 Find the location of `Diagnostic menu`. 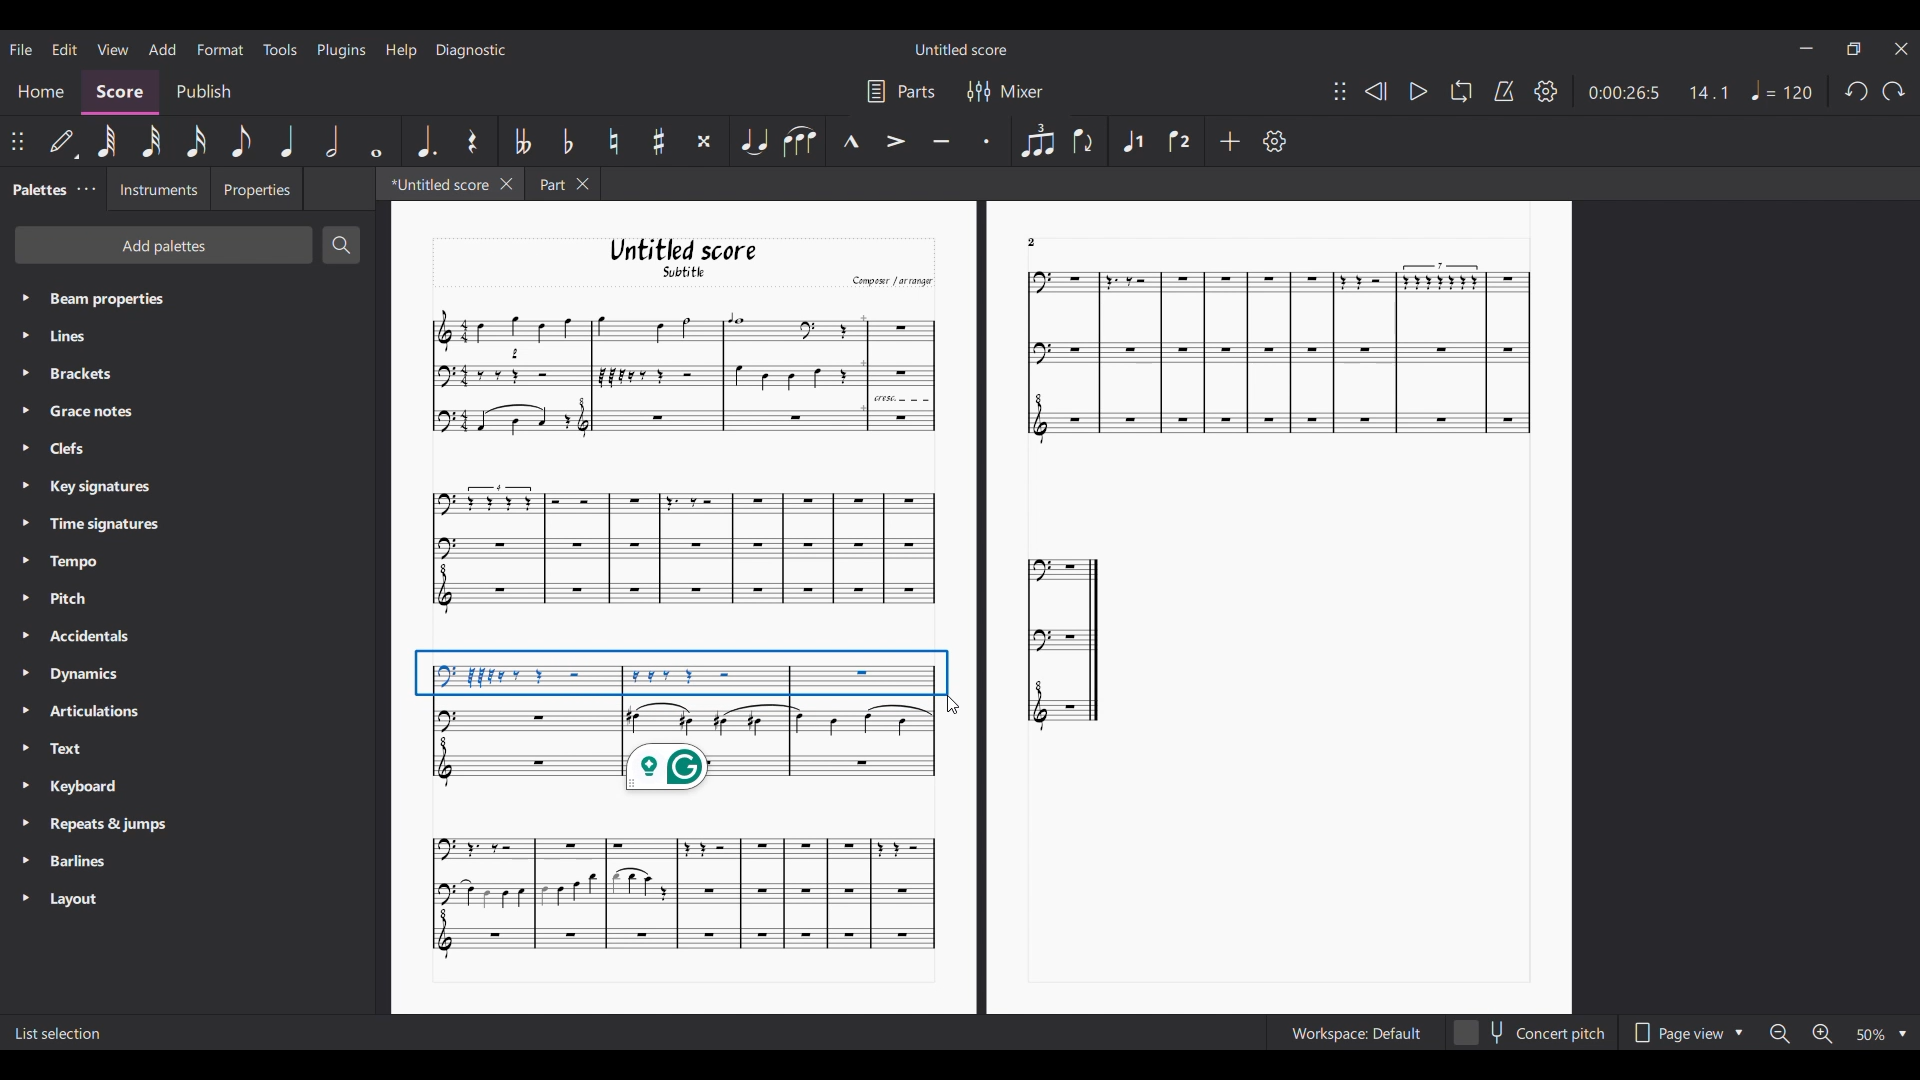

Diagnostic menu is located at coordinates (472, 50).